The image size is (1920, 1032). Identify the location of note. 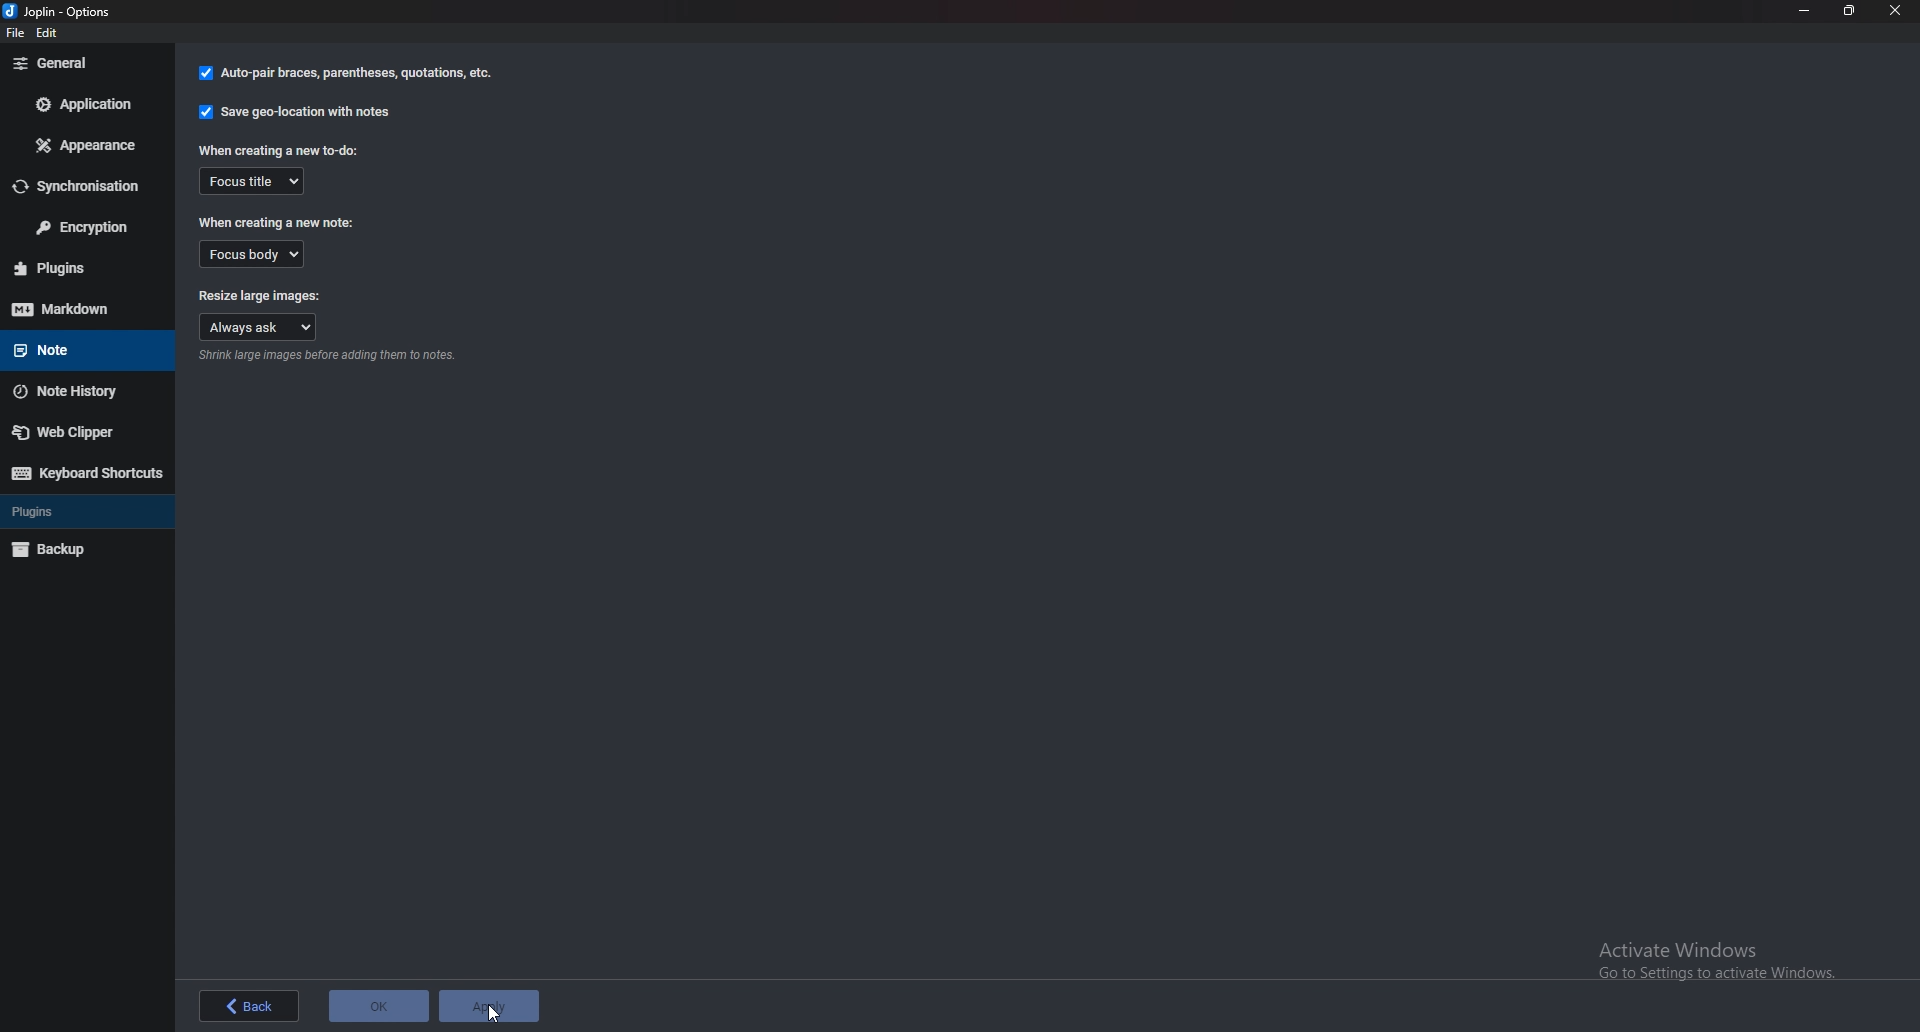
(76, 351).